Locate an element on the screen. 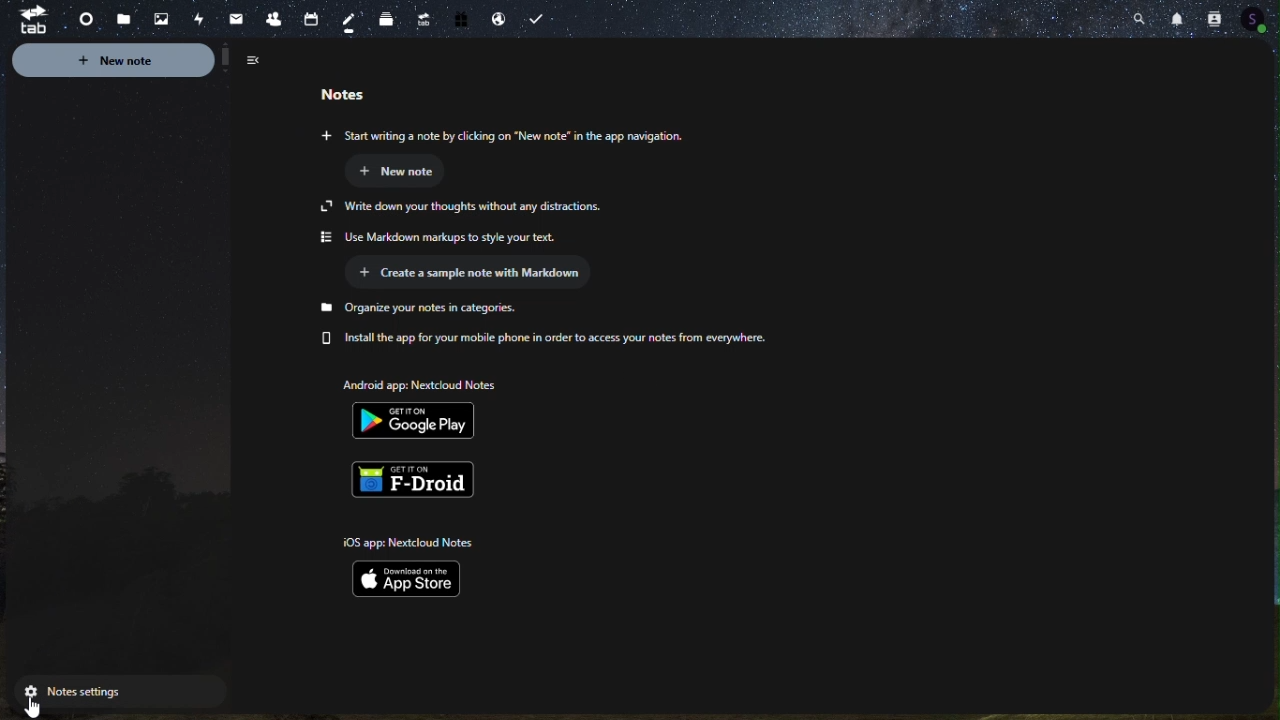 The width and height of the screenshot is (1280, 720). ‘Write down your thoughts without any distractions. is located at coordinates (464, 206).